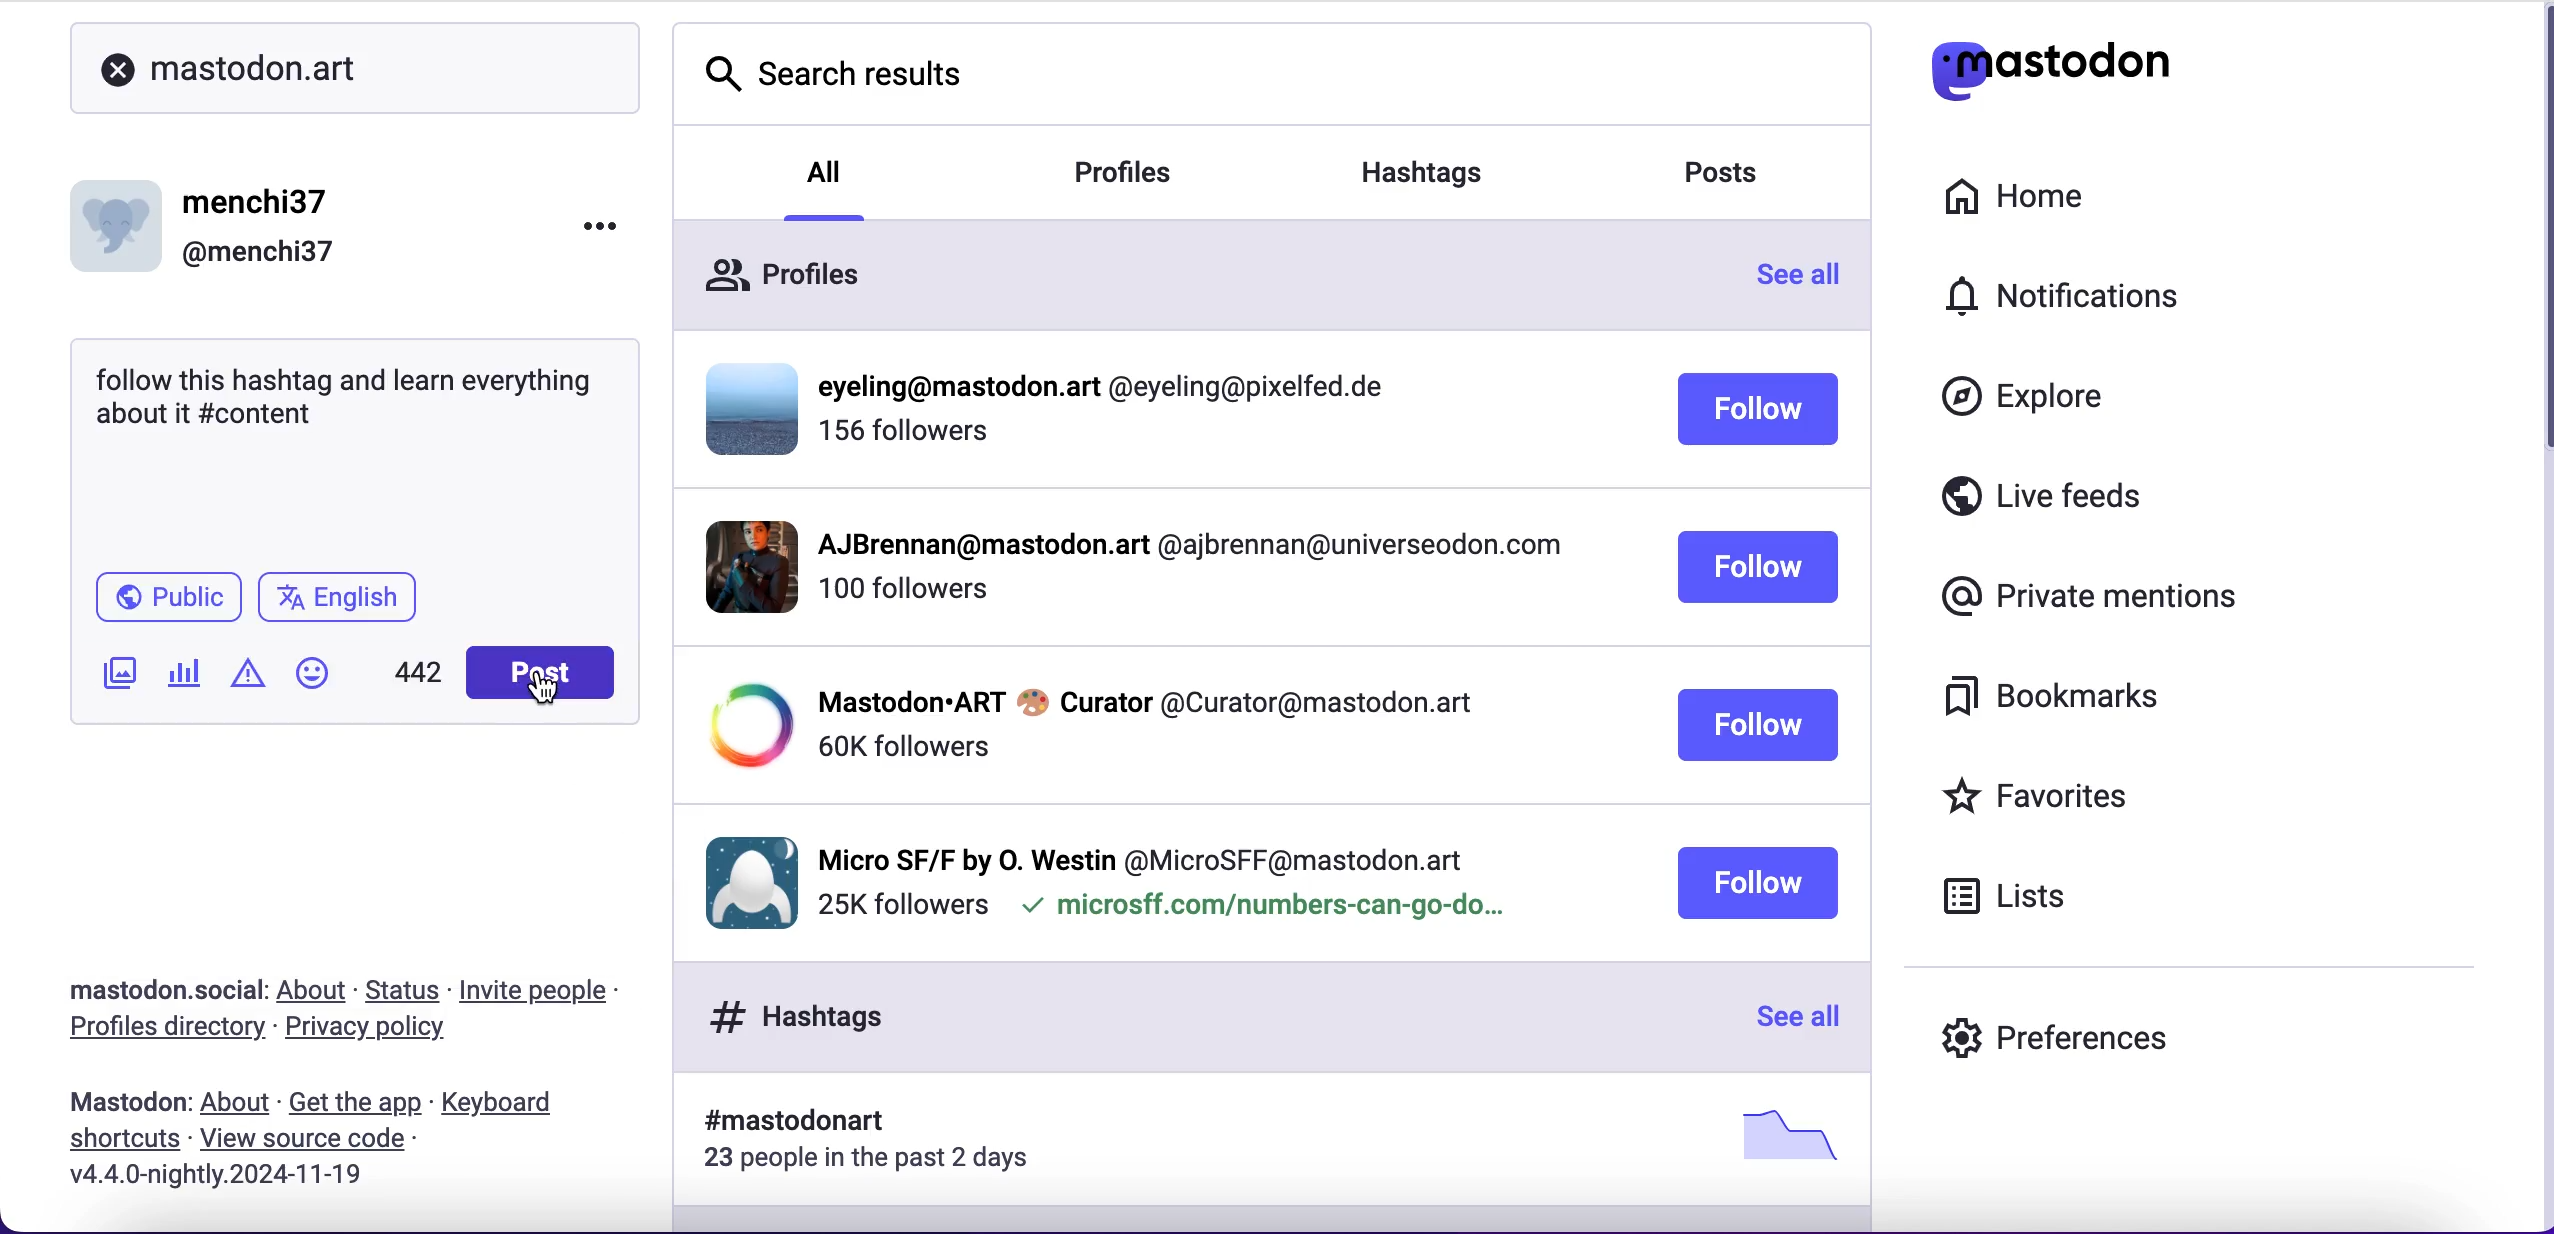  What do you see at coordinates (230, 67) in the screenshot?
I see `mastodon.art` at bounding box center [230, 67].